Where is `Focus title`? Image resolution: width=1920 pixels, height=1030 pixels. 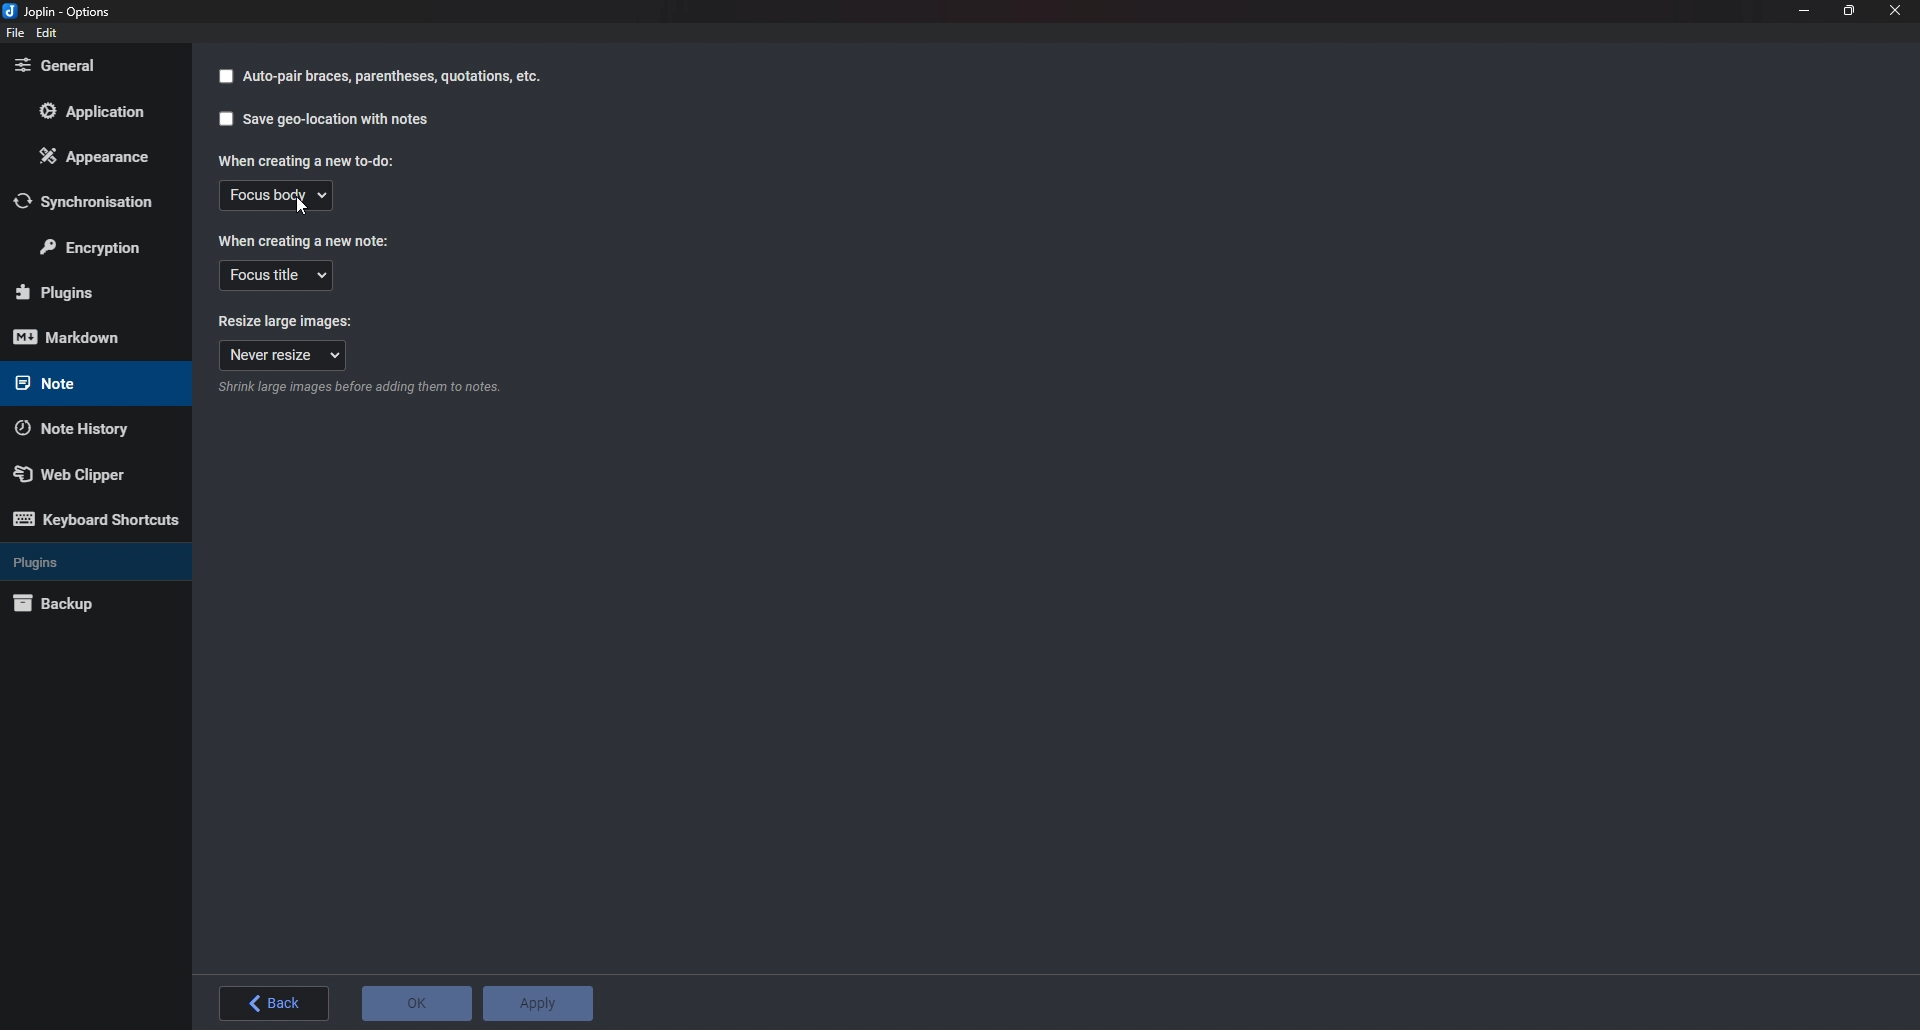 Focus title is located at coordinates (274, 277).